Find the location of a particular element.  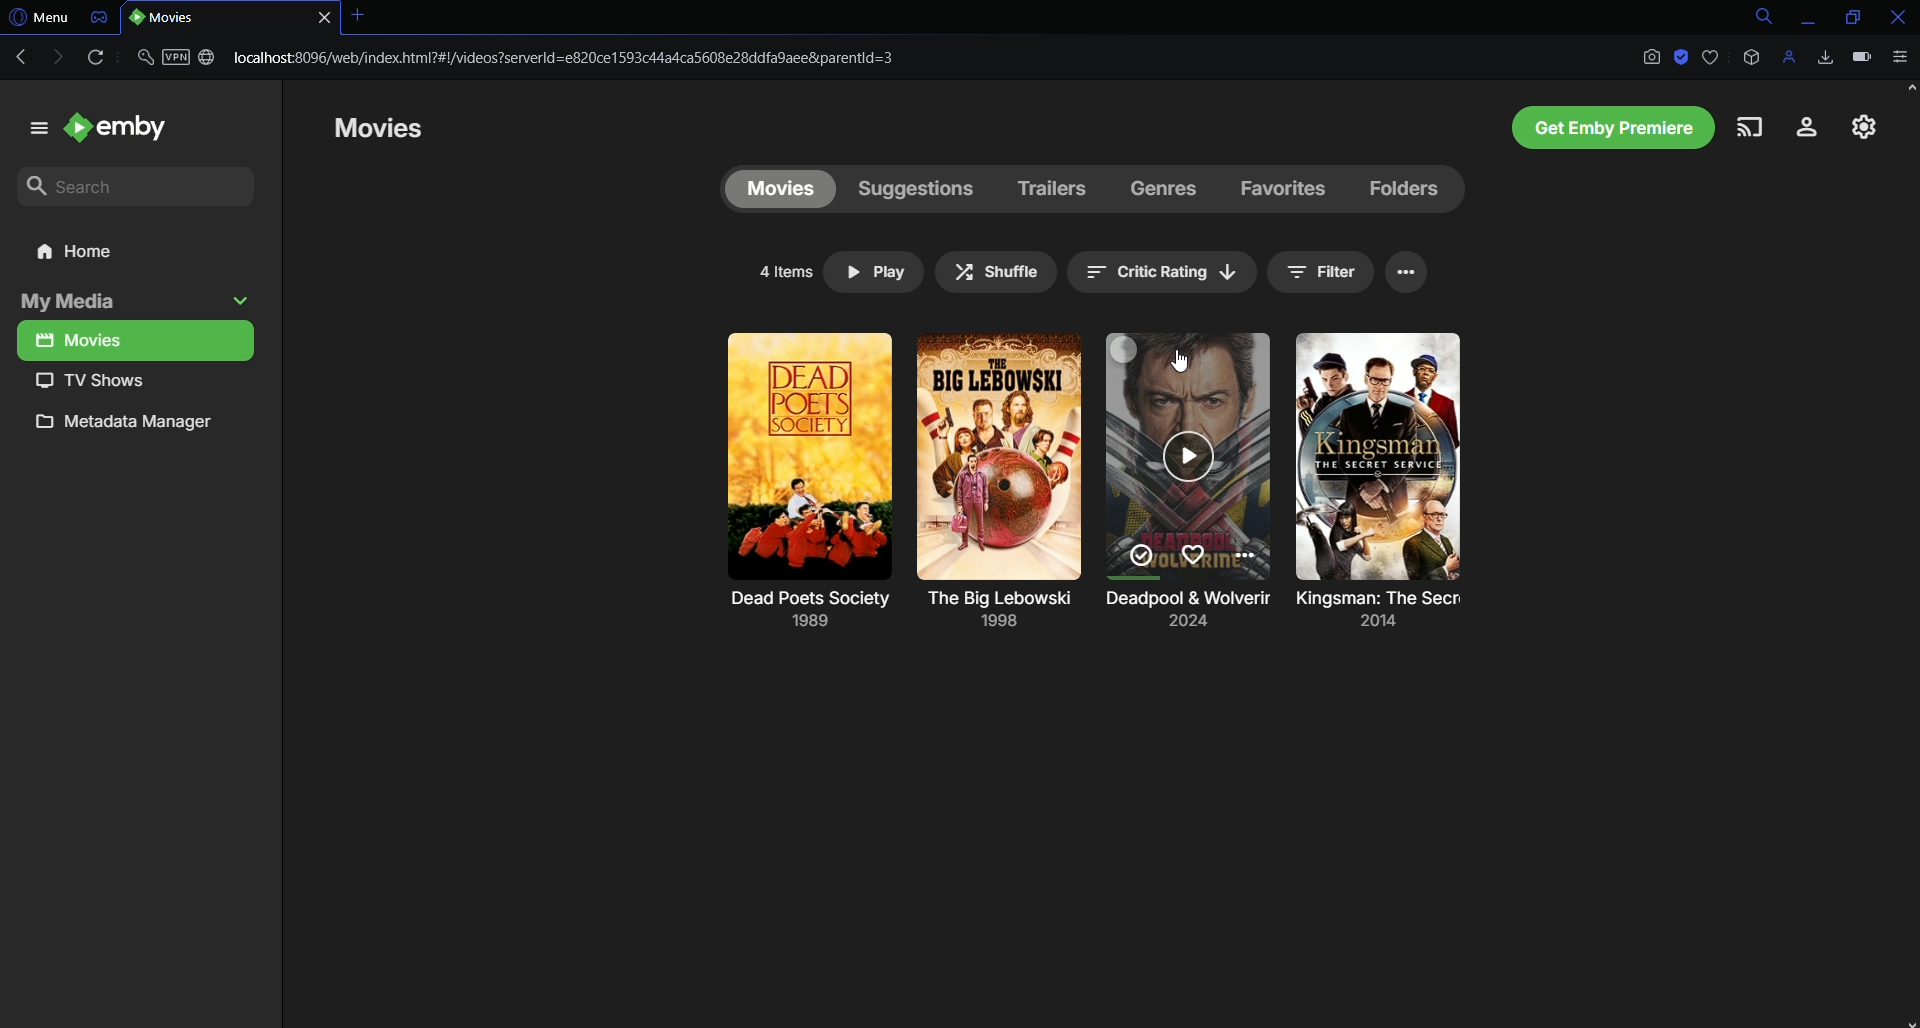

Genres is located at coordinates (1165, 188).